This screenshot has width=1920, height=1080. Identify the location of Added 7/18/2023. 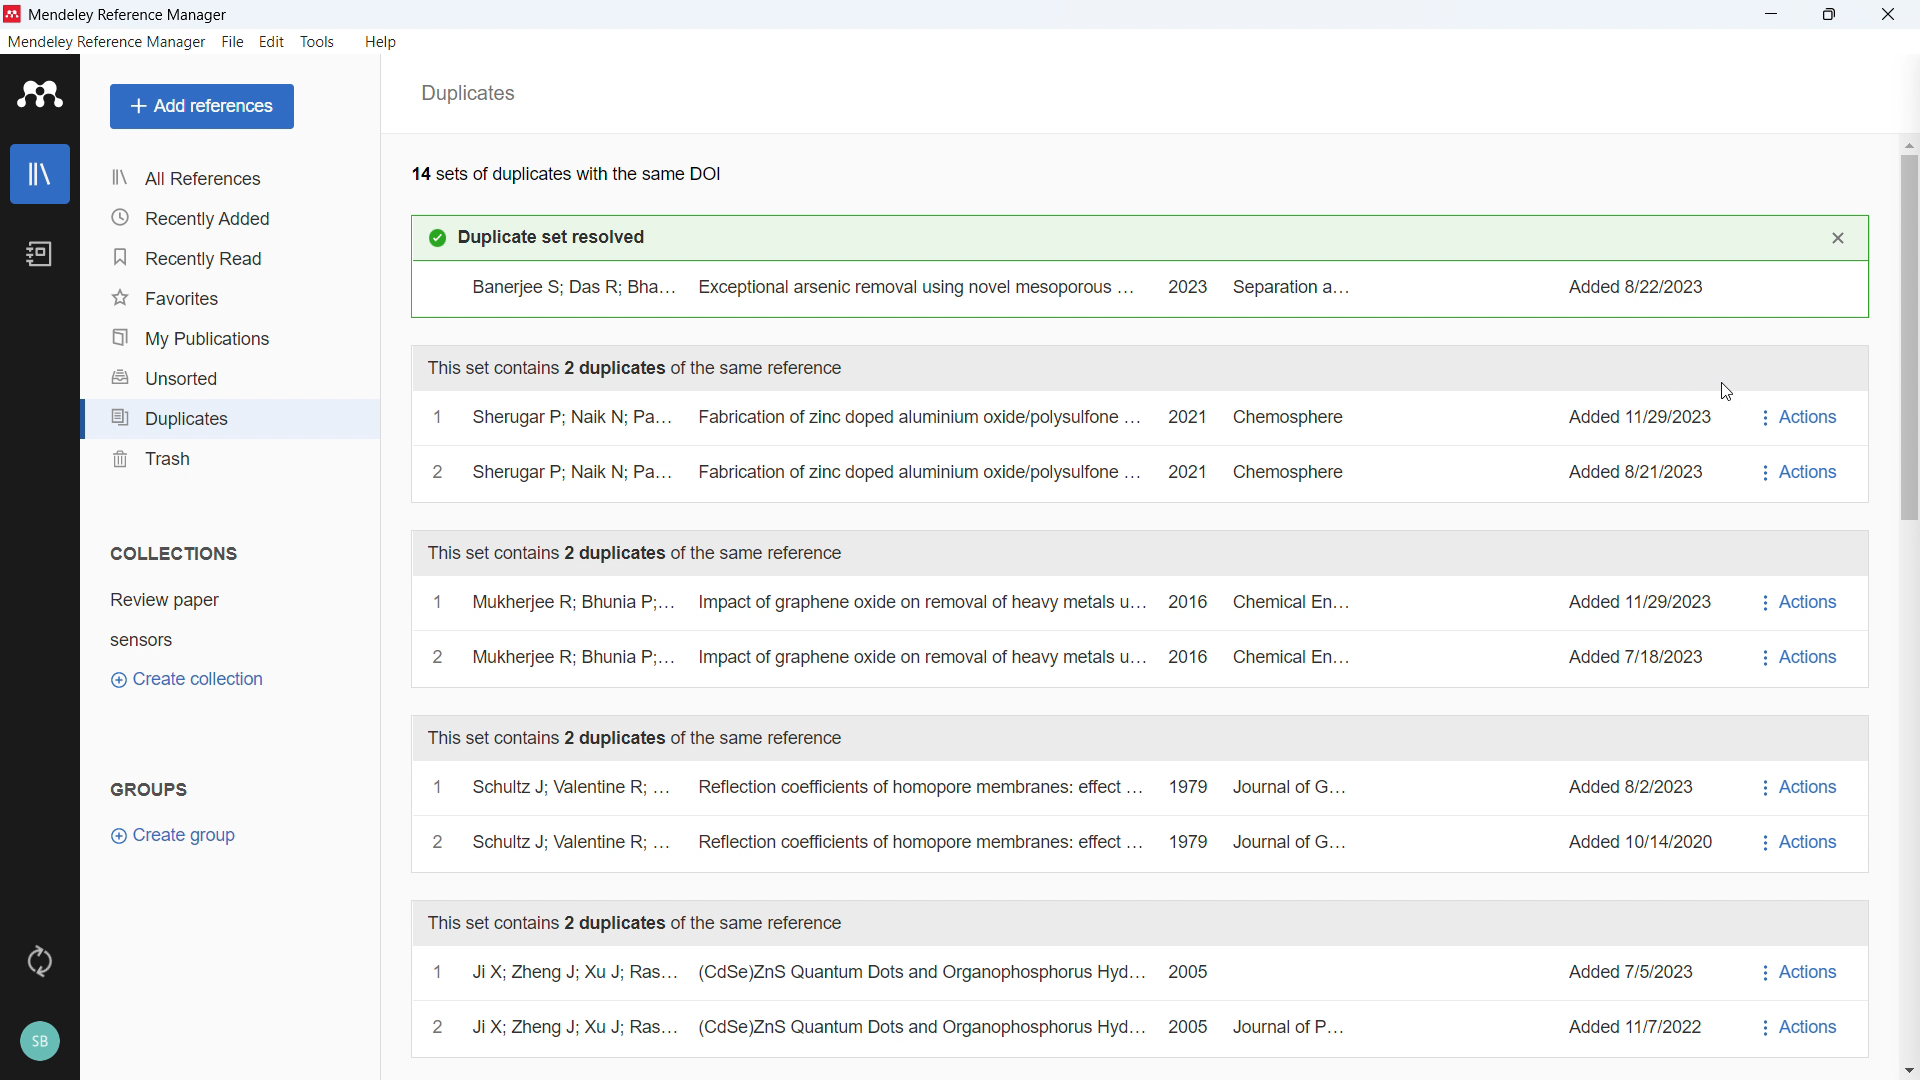
(1633, 657).